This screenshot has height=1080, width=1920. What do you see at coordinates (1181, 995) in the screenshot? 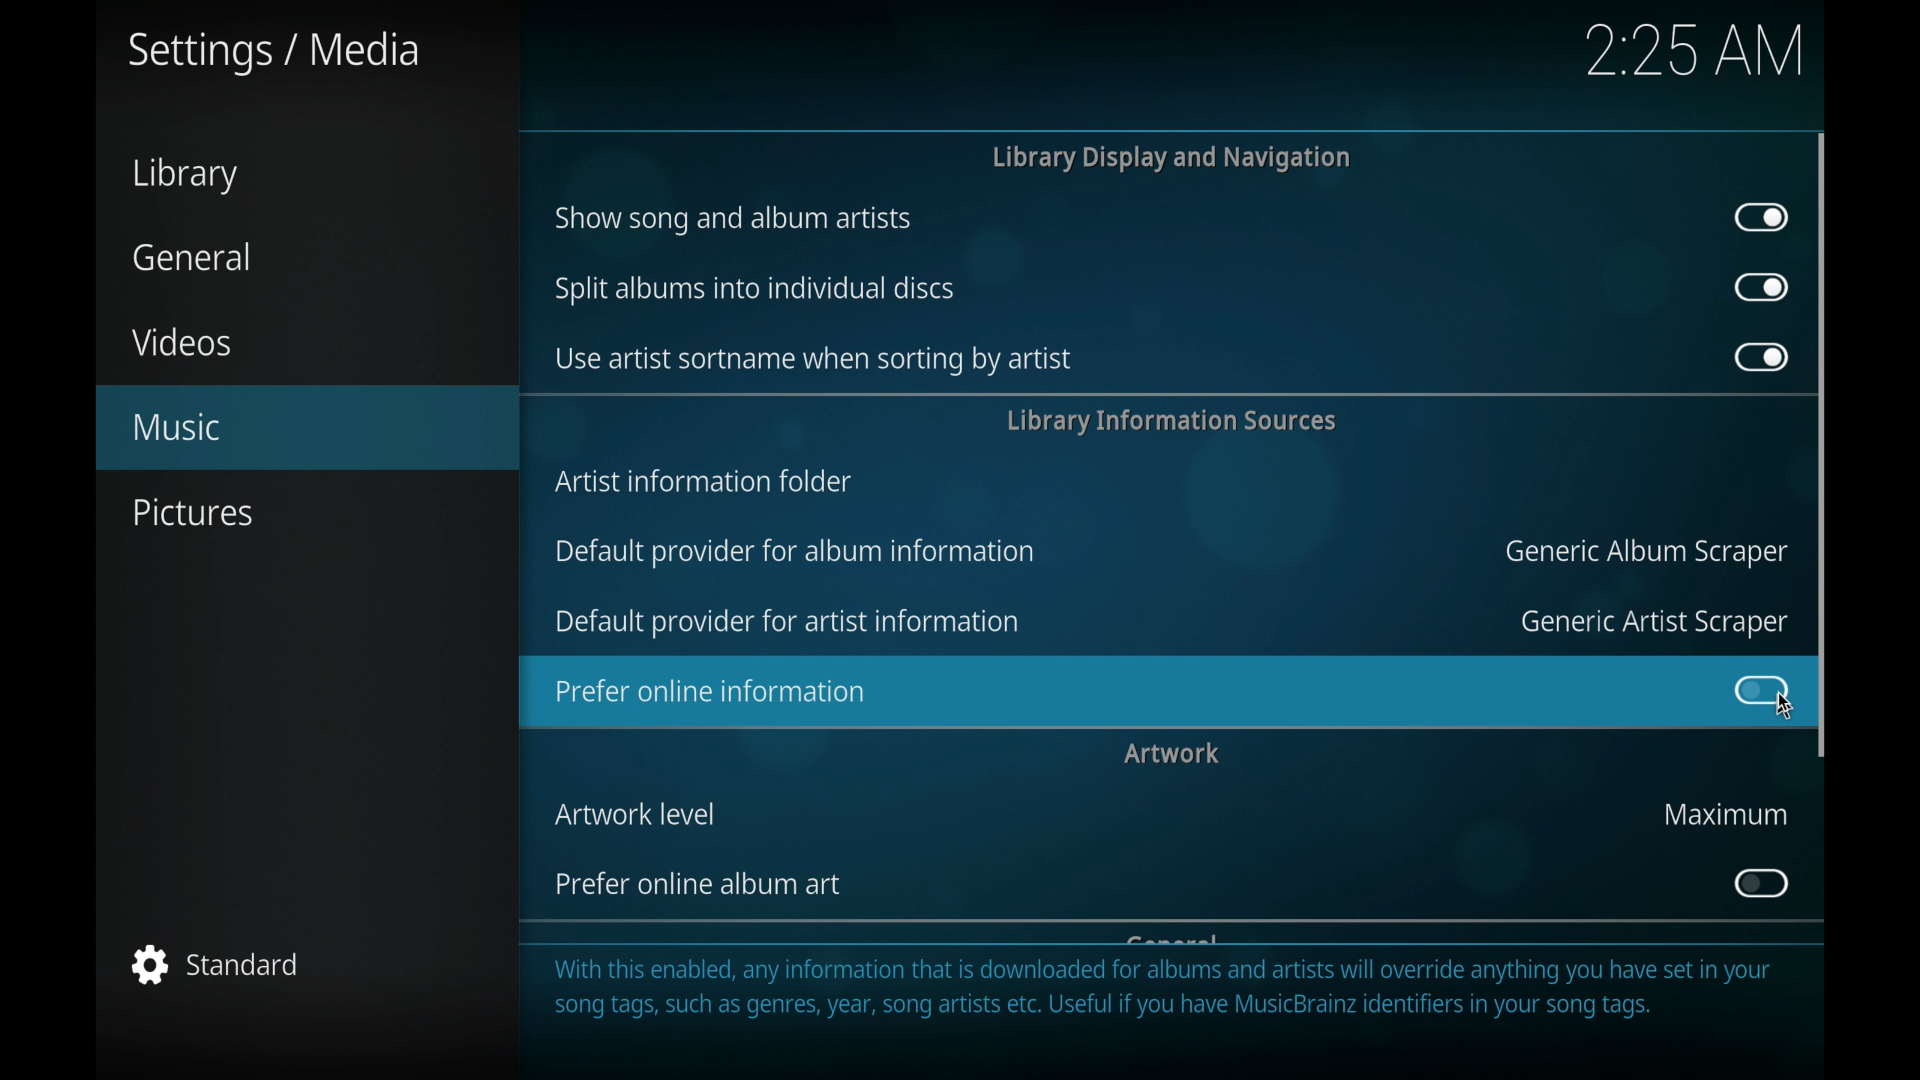
I see `With this enabled, any information that is downloaded for albums and artists will override anything you have set in your
song tags, such as genres, year, song artists etc. Useful if you have MusicBrainz identifiers in your song tags.` at bounding box center [1181, 995].